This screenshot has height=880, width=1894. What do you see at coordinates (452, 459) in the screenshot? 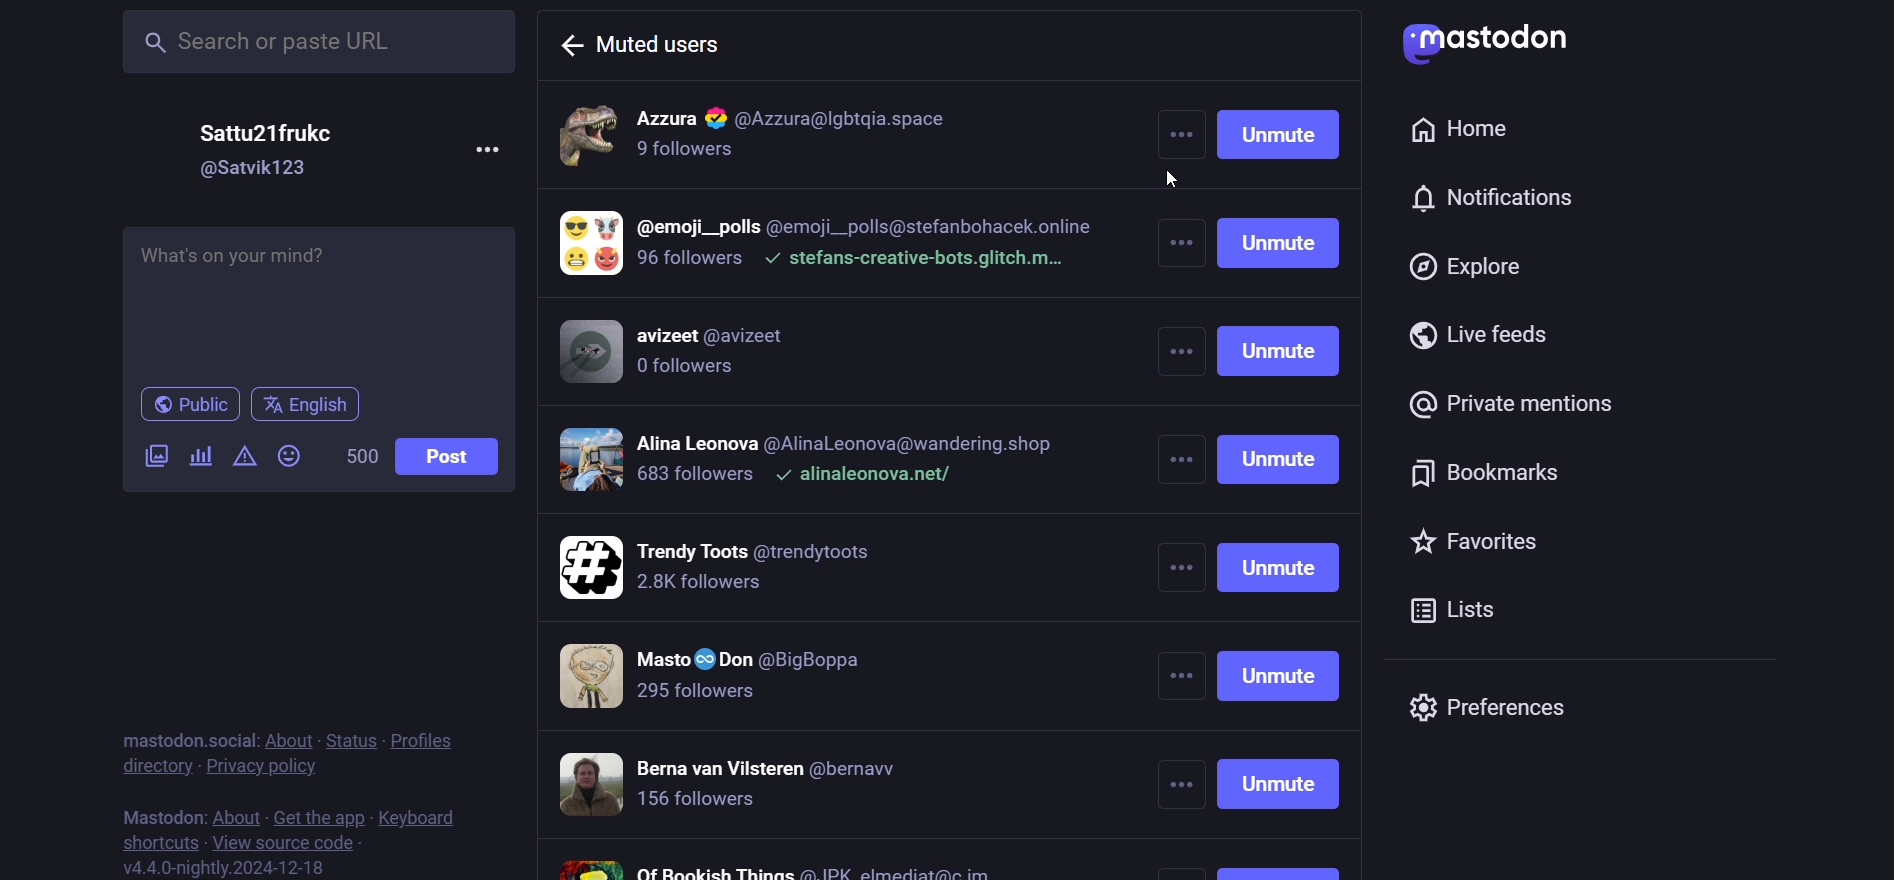
I see `post` at bounding box center [452, 459].